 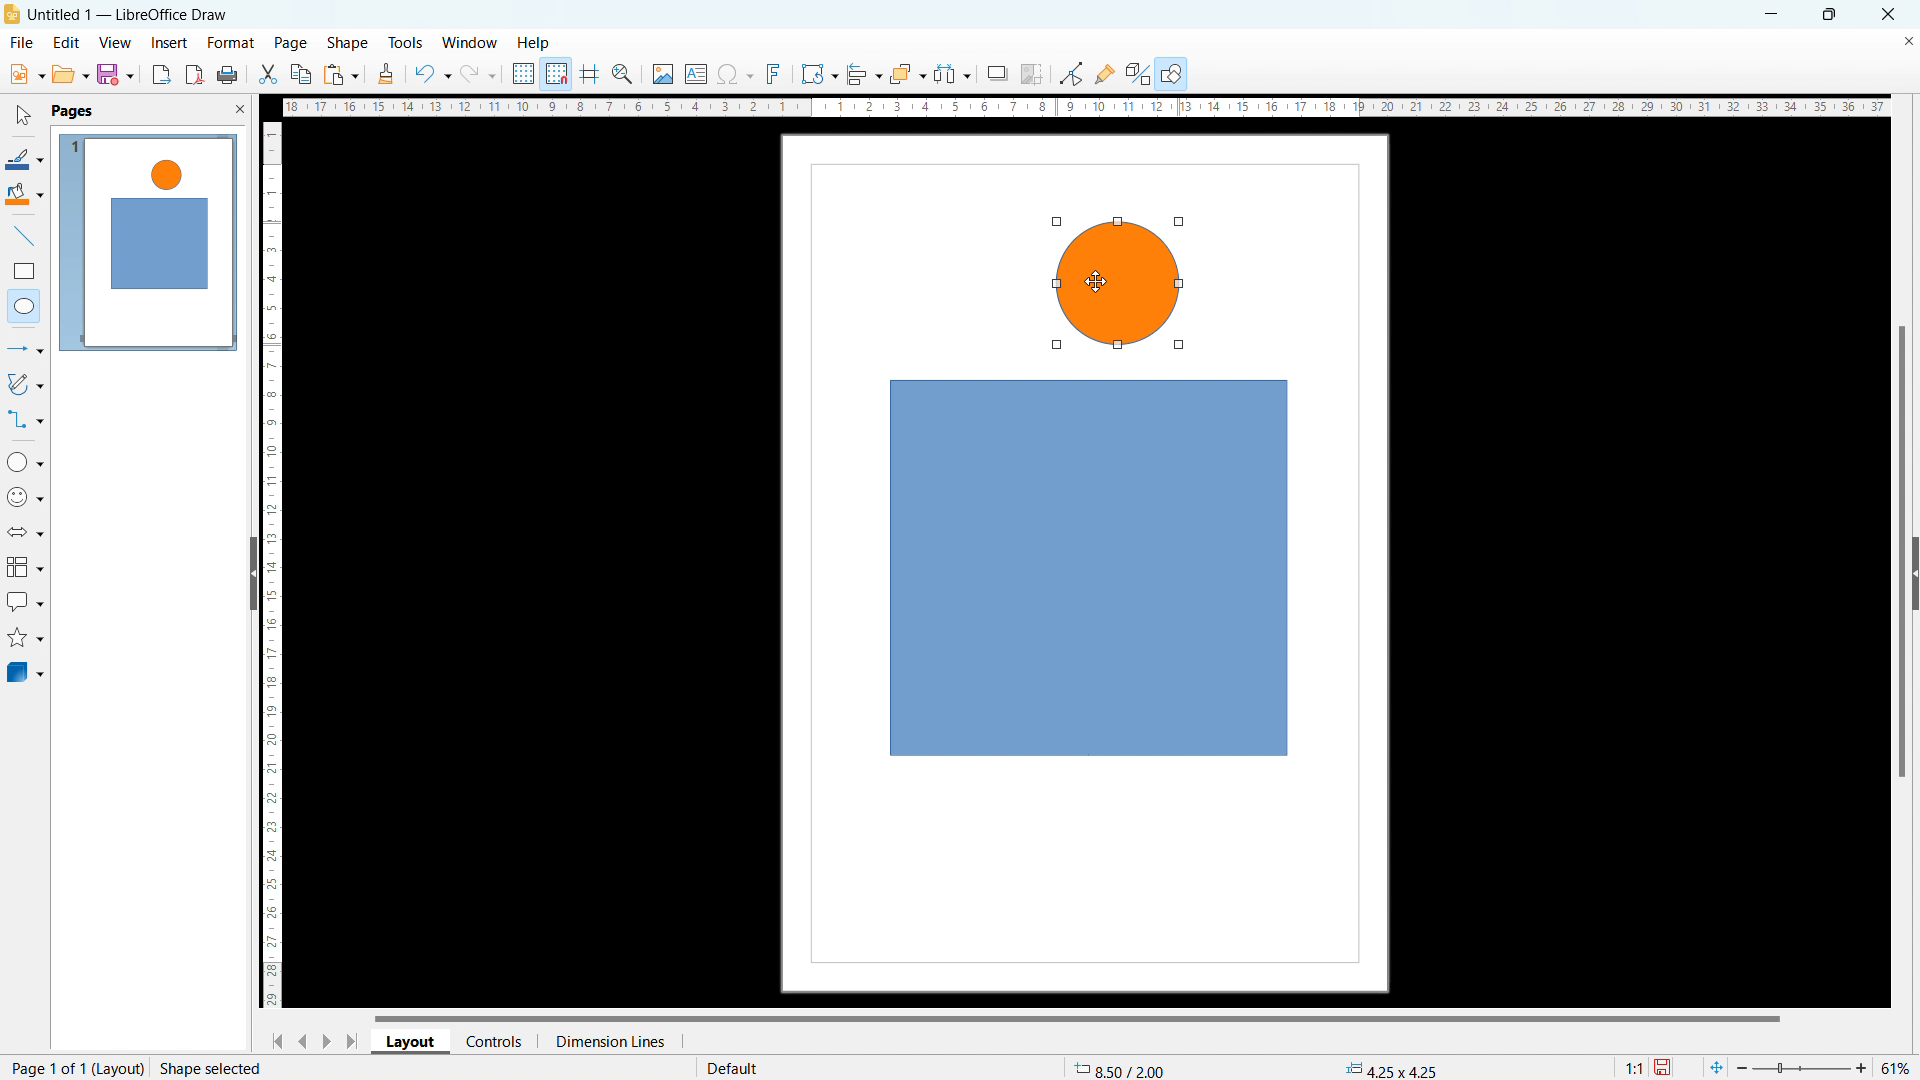 What do you see at coordinates (431, 74) in the screenshot?
I see `undo` at bounding box center [431, 74].